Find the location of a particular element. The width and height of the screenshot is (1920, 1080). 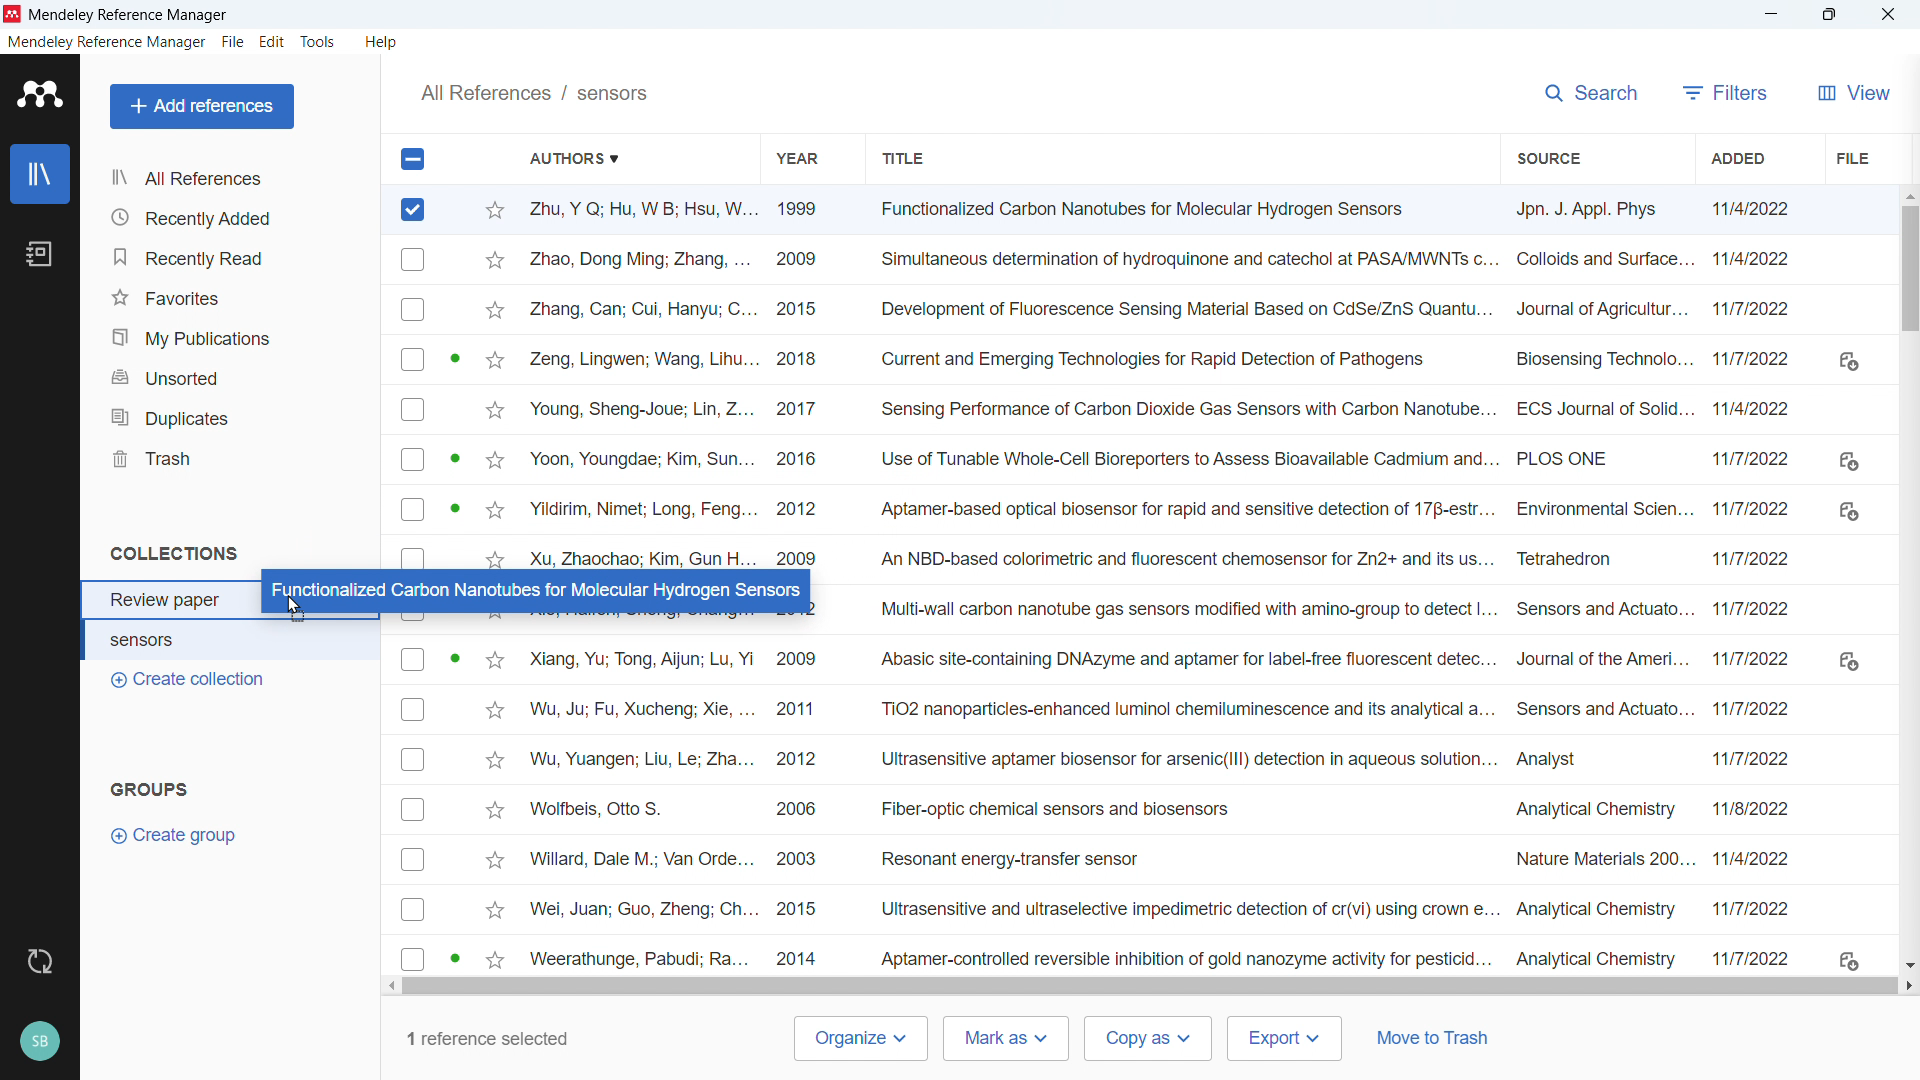

Year of publication of individual entries  is located at coordinates (798, 380).